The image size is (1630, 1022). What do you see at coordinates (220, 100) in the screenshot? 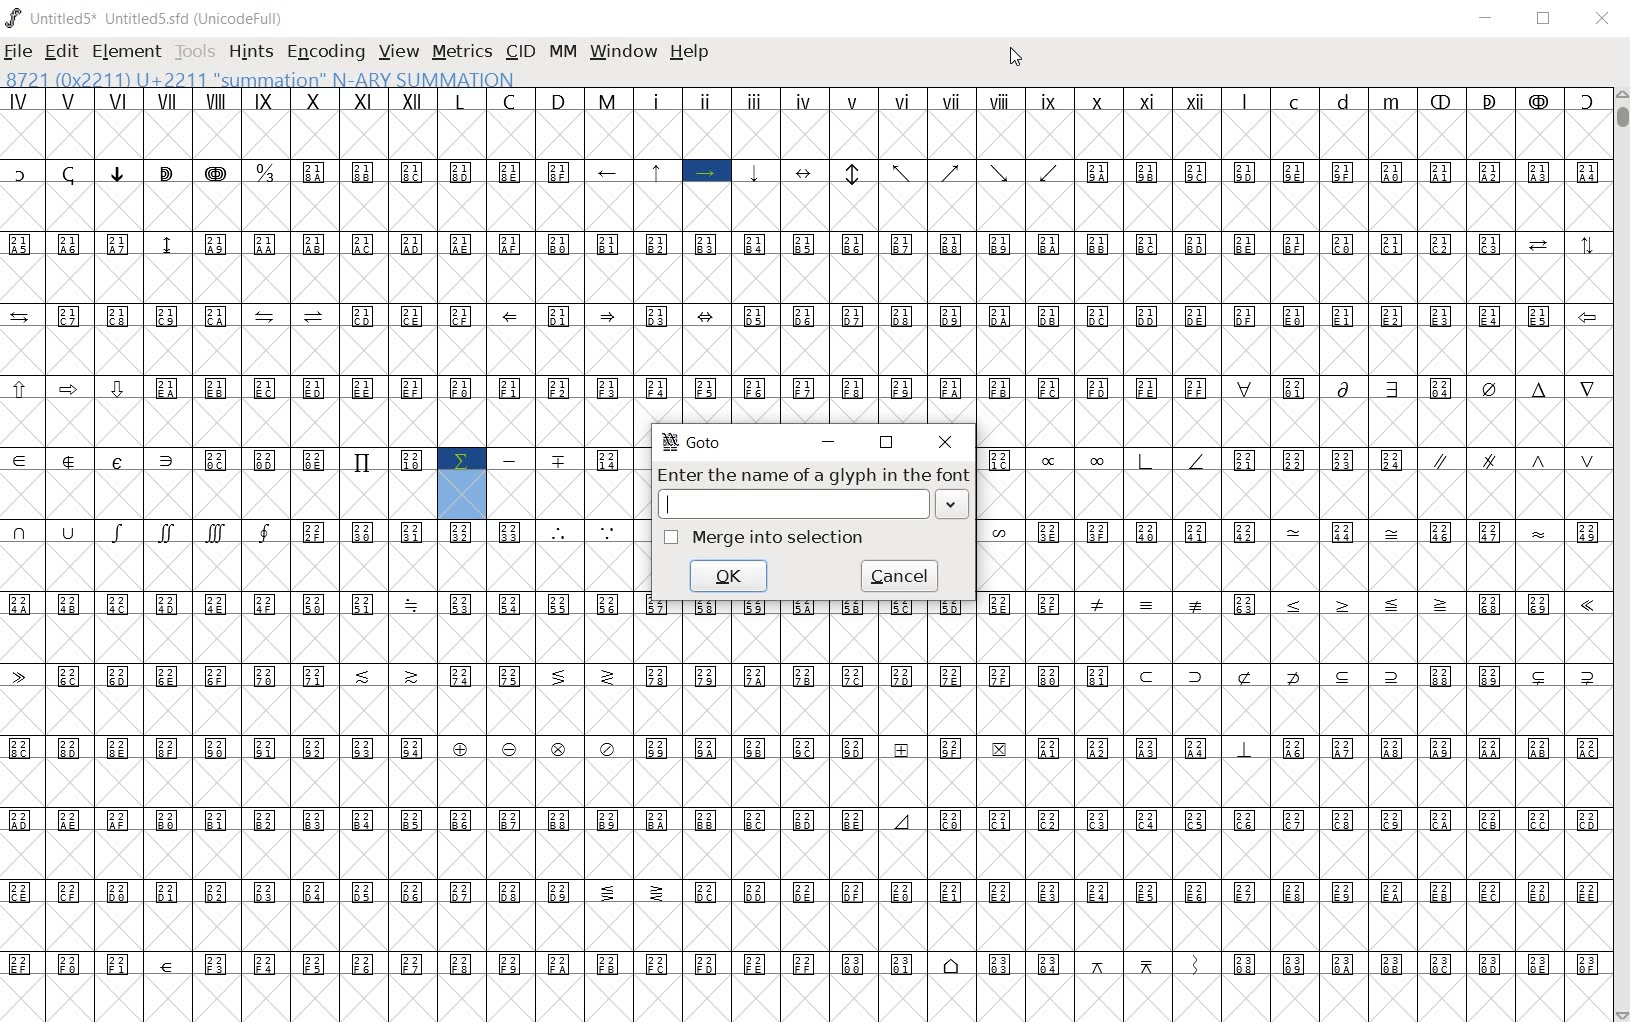
I see `roman numerals` at bounding box center [220, 100].